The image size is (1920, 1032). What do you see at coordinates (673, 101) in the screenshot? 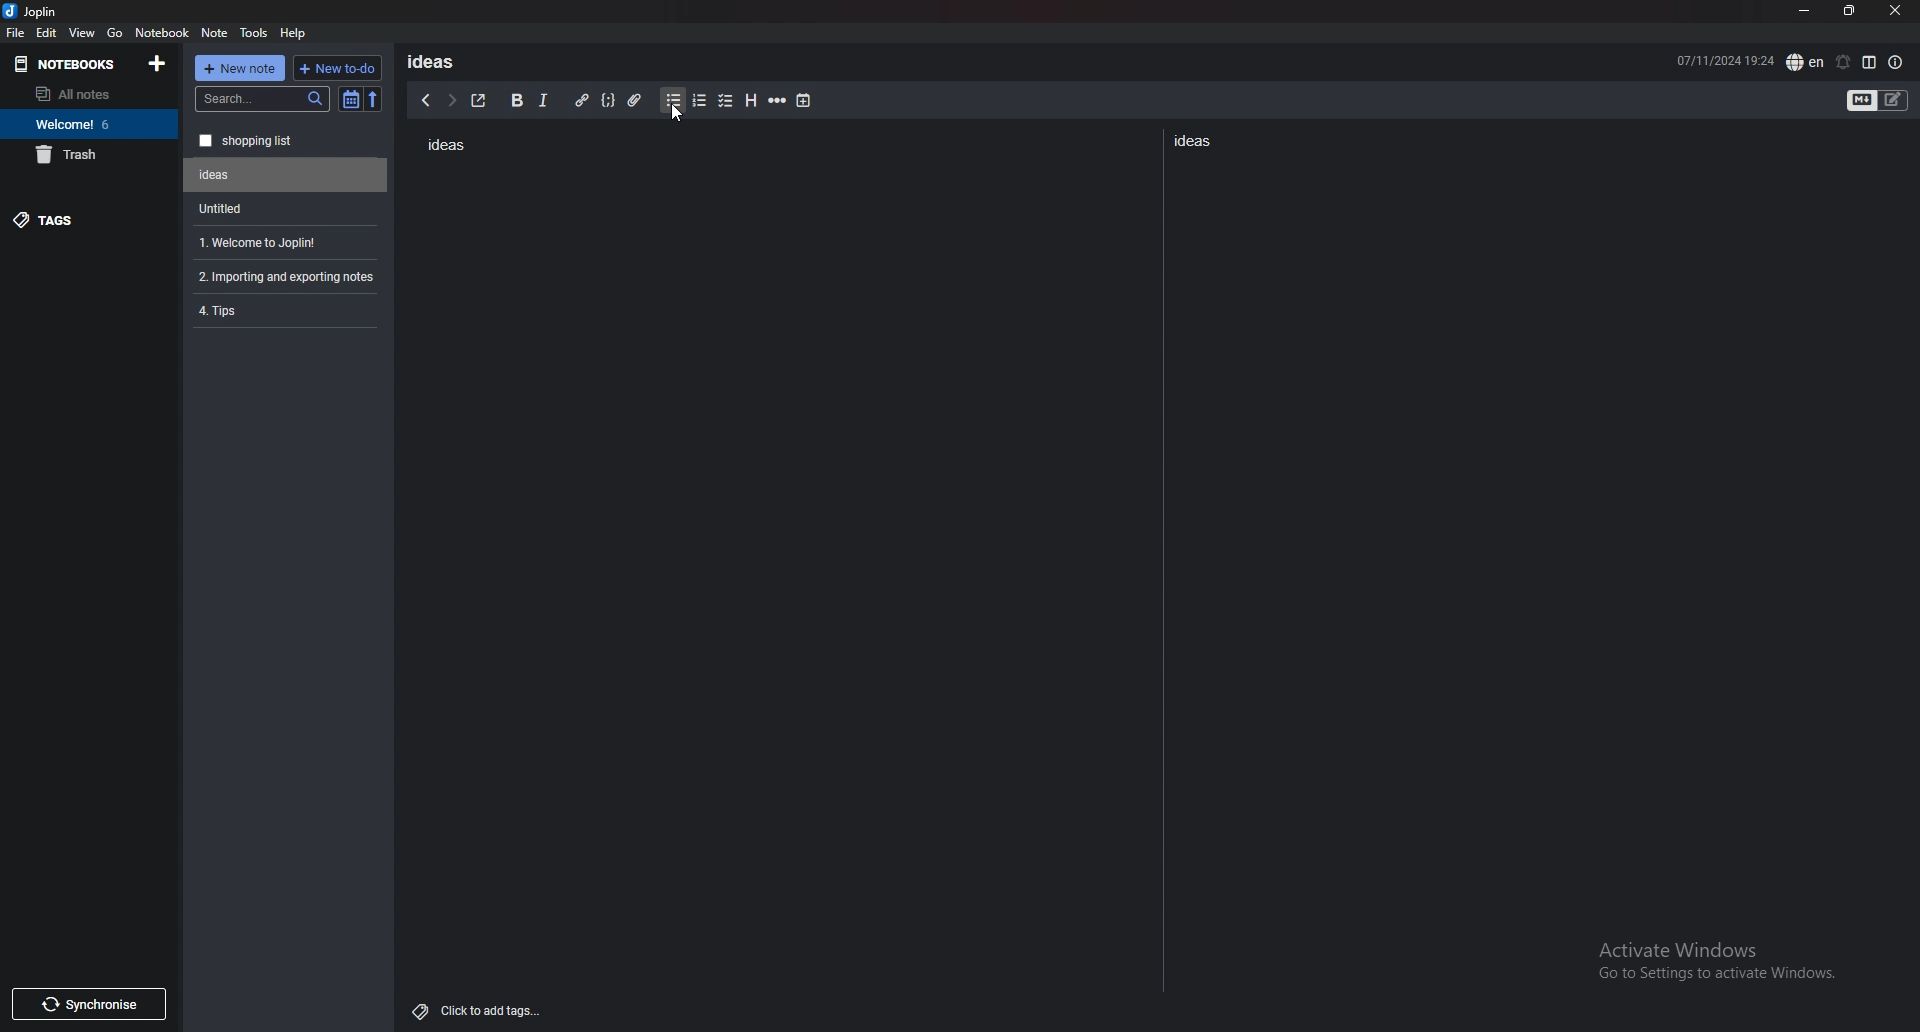
I see `bullet list` at bounding box center [673, 101].